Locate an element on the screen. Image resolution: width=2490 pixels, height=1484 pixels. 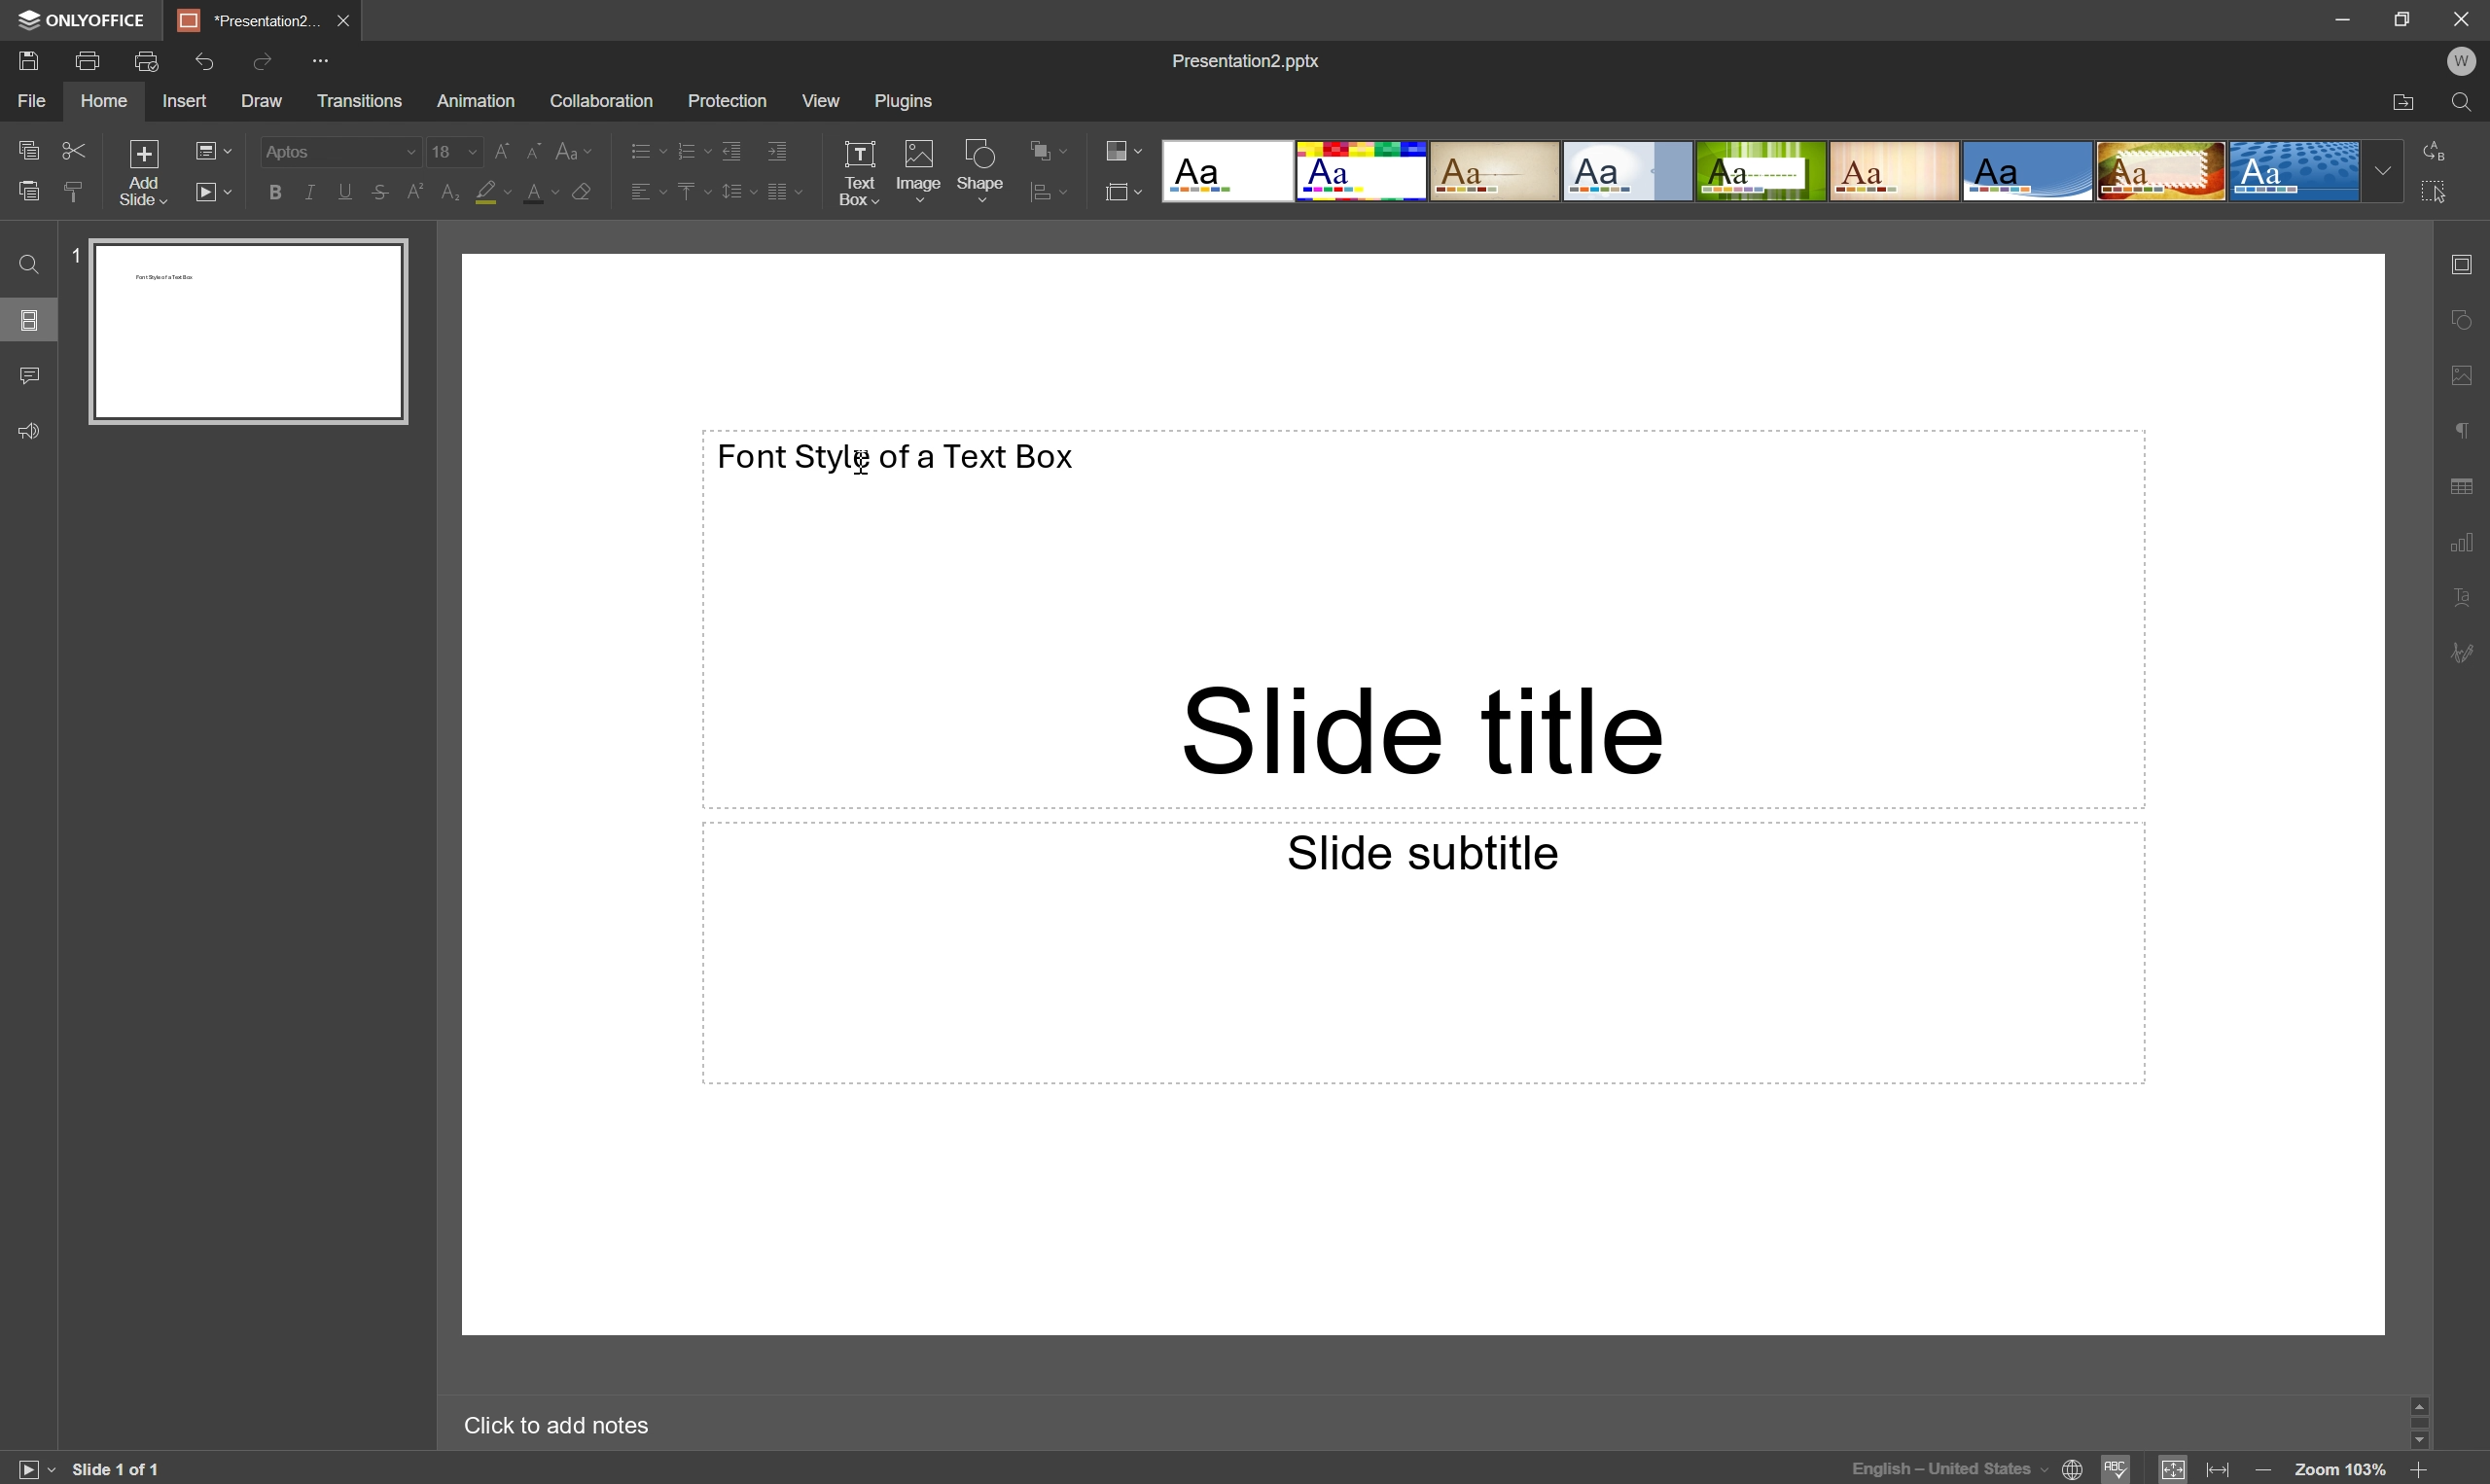
Insert is located at coordinates (189, 100).